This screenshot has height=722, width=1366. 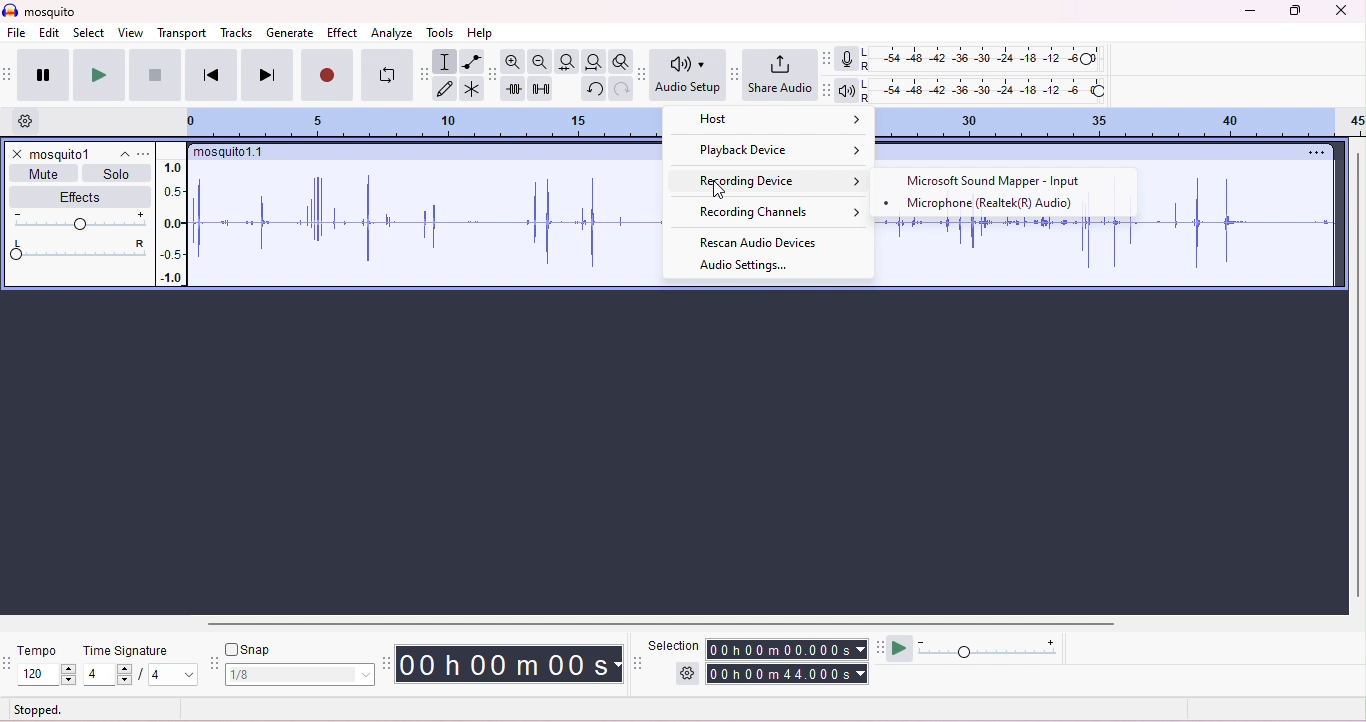 What do you see at coordinates (46, 173) in the screenshot?
I see `mute` at bounding box center [46, 173].